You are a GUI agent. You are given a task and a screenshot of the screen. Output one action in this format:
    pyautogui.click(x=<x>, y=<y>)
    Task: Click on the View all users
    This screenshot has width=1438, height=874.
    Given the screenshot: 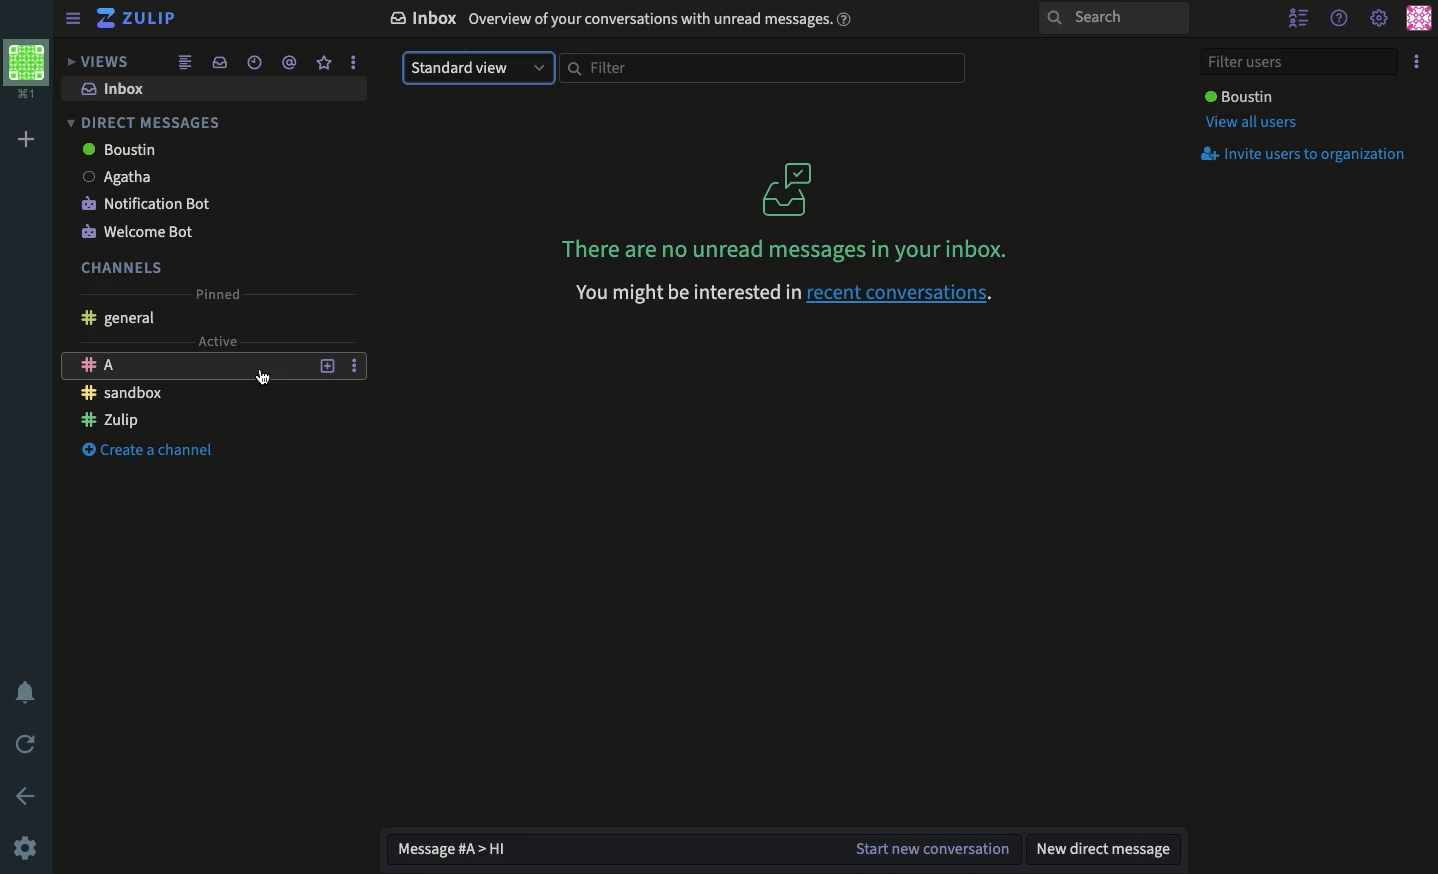 What is the action you would take?
    pyautogui.click(x=1253, y=121)
    